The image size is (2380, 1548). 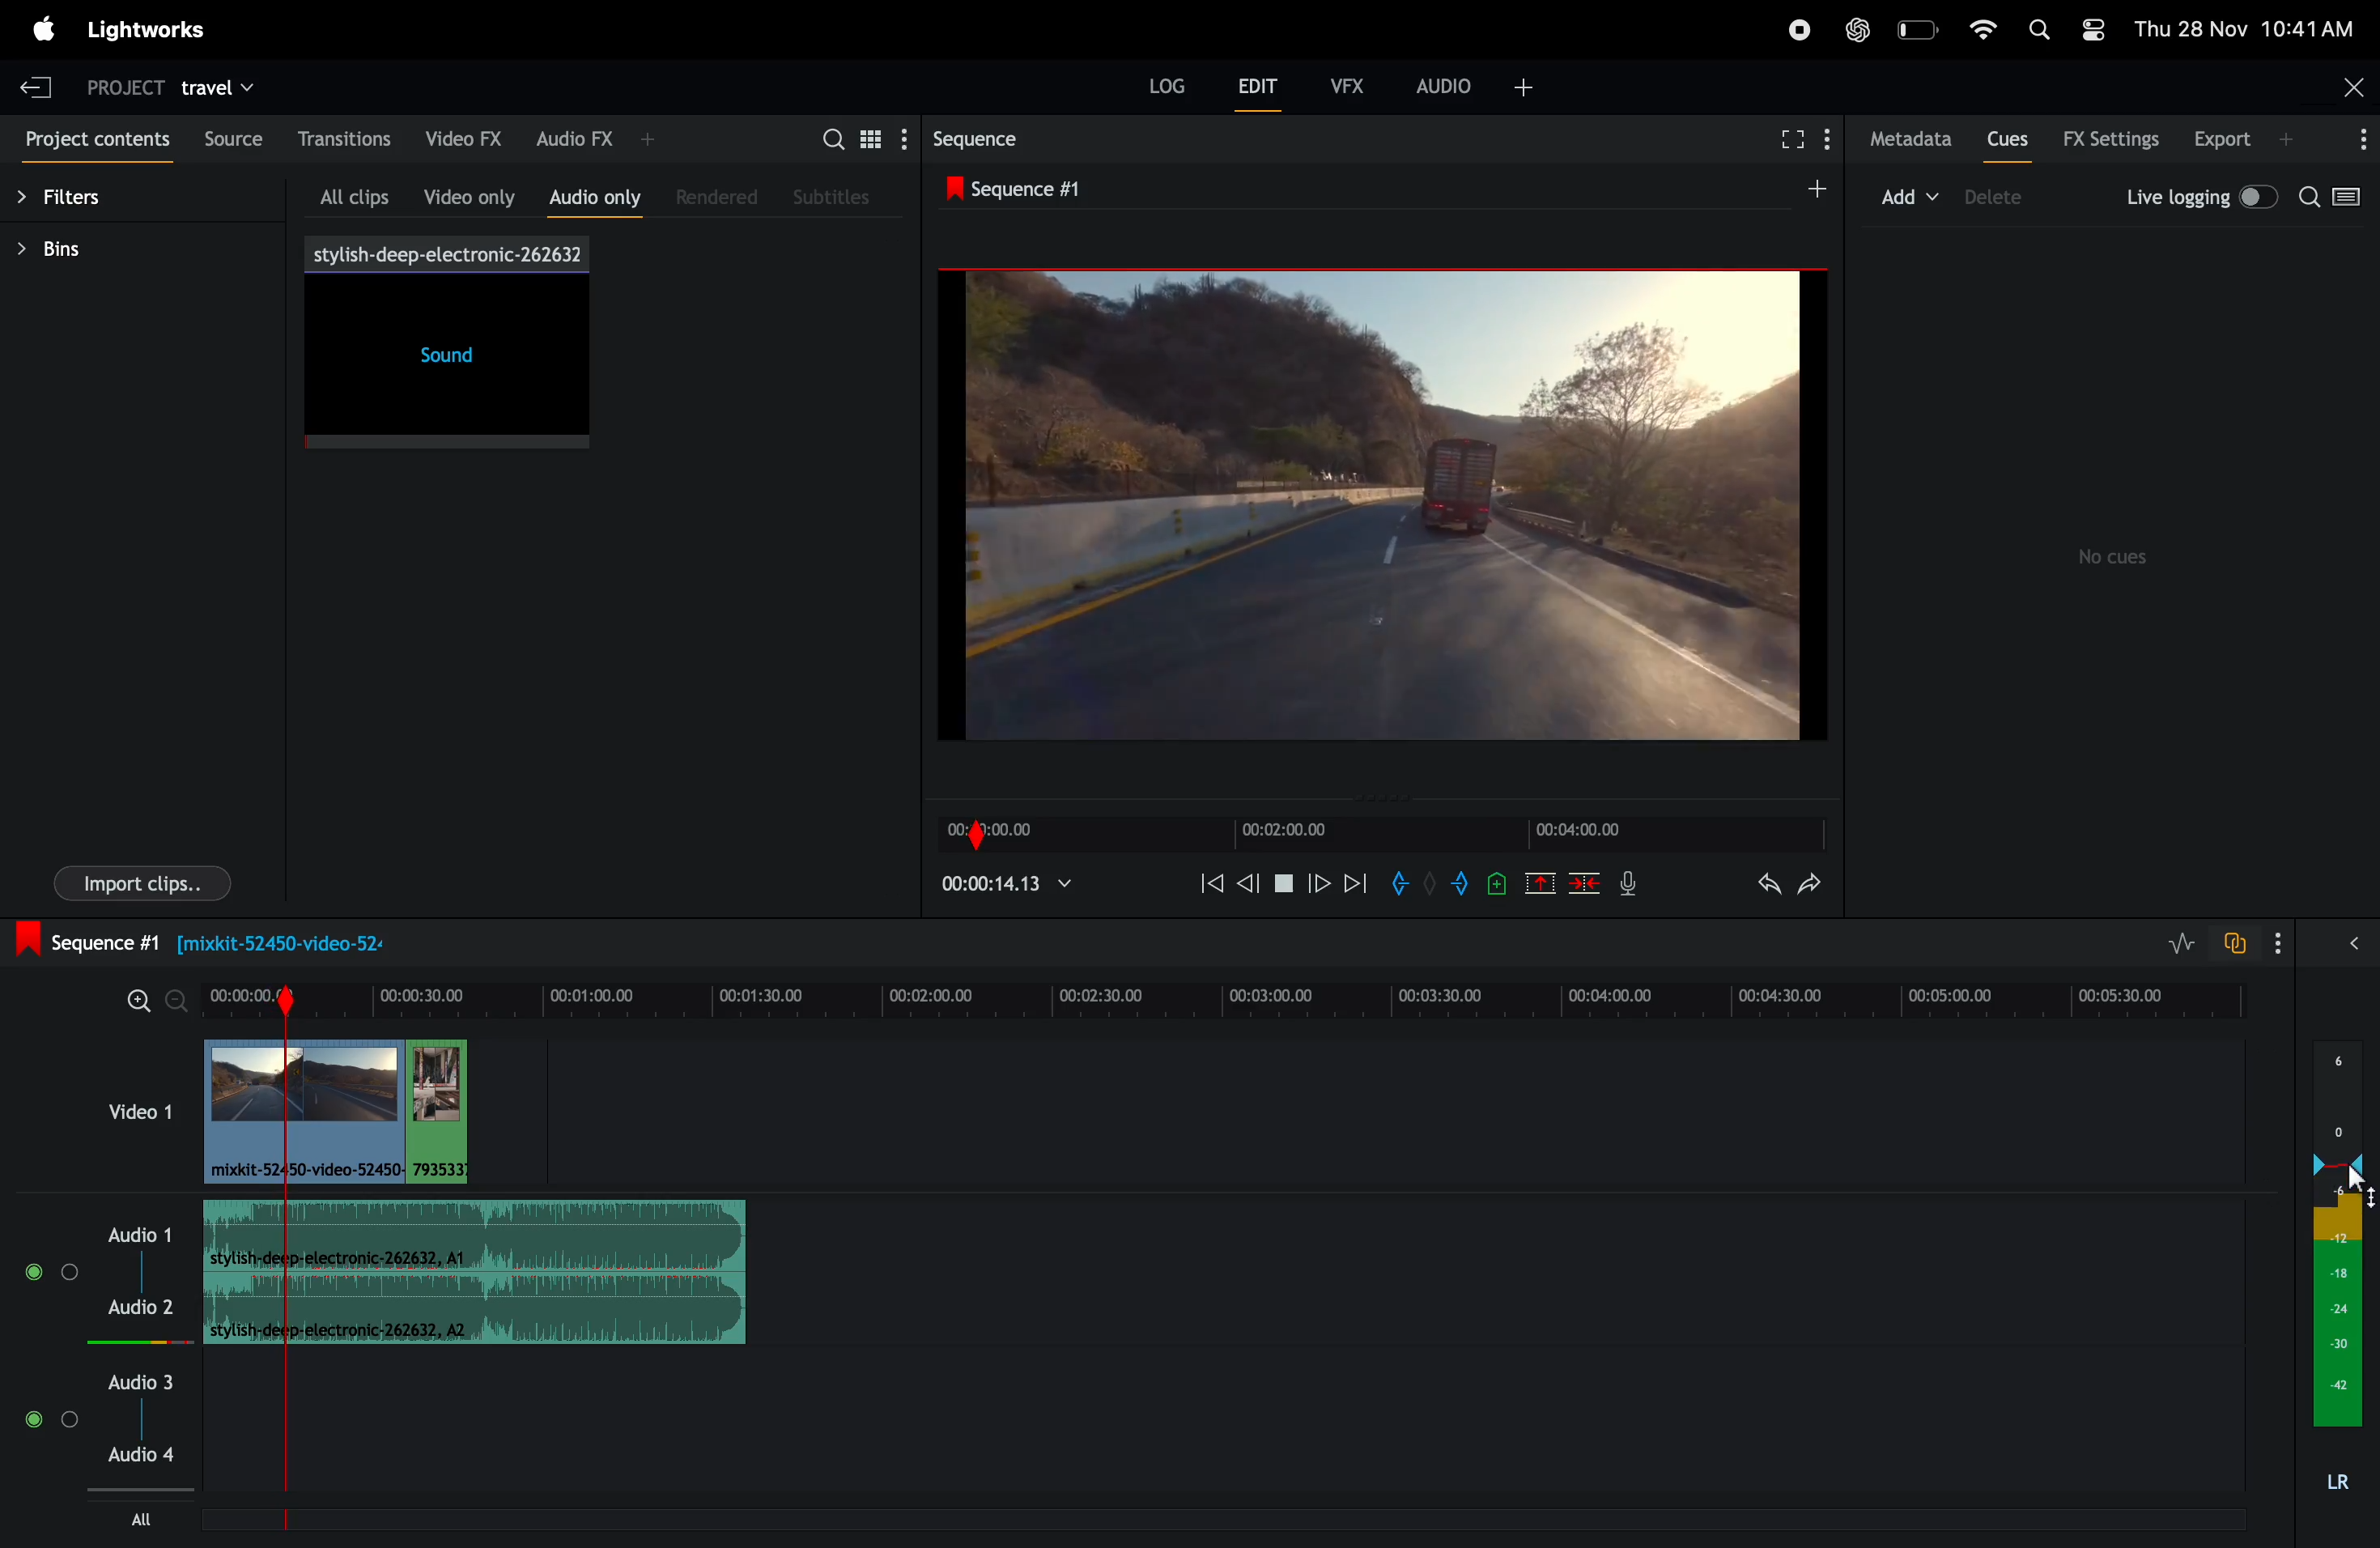 What do you see at coordinates (463, 137) in the screenshot?
I see `video fx` at bounding box center [463, 137].